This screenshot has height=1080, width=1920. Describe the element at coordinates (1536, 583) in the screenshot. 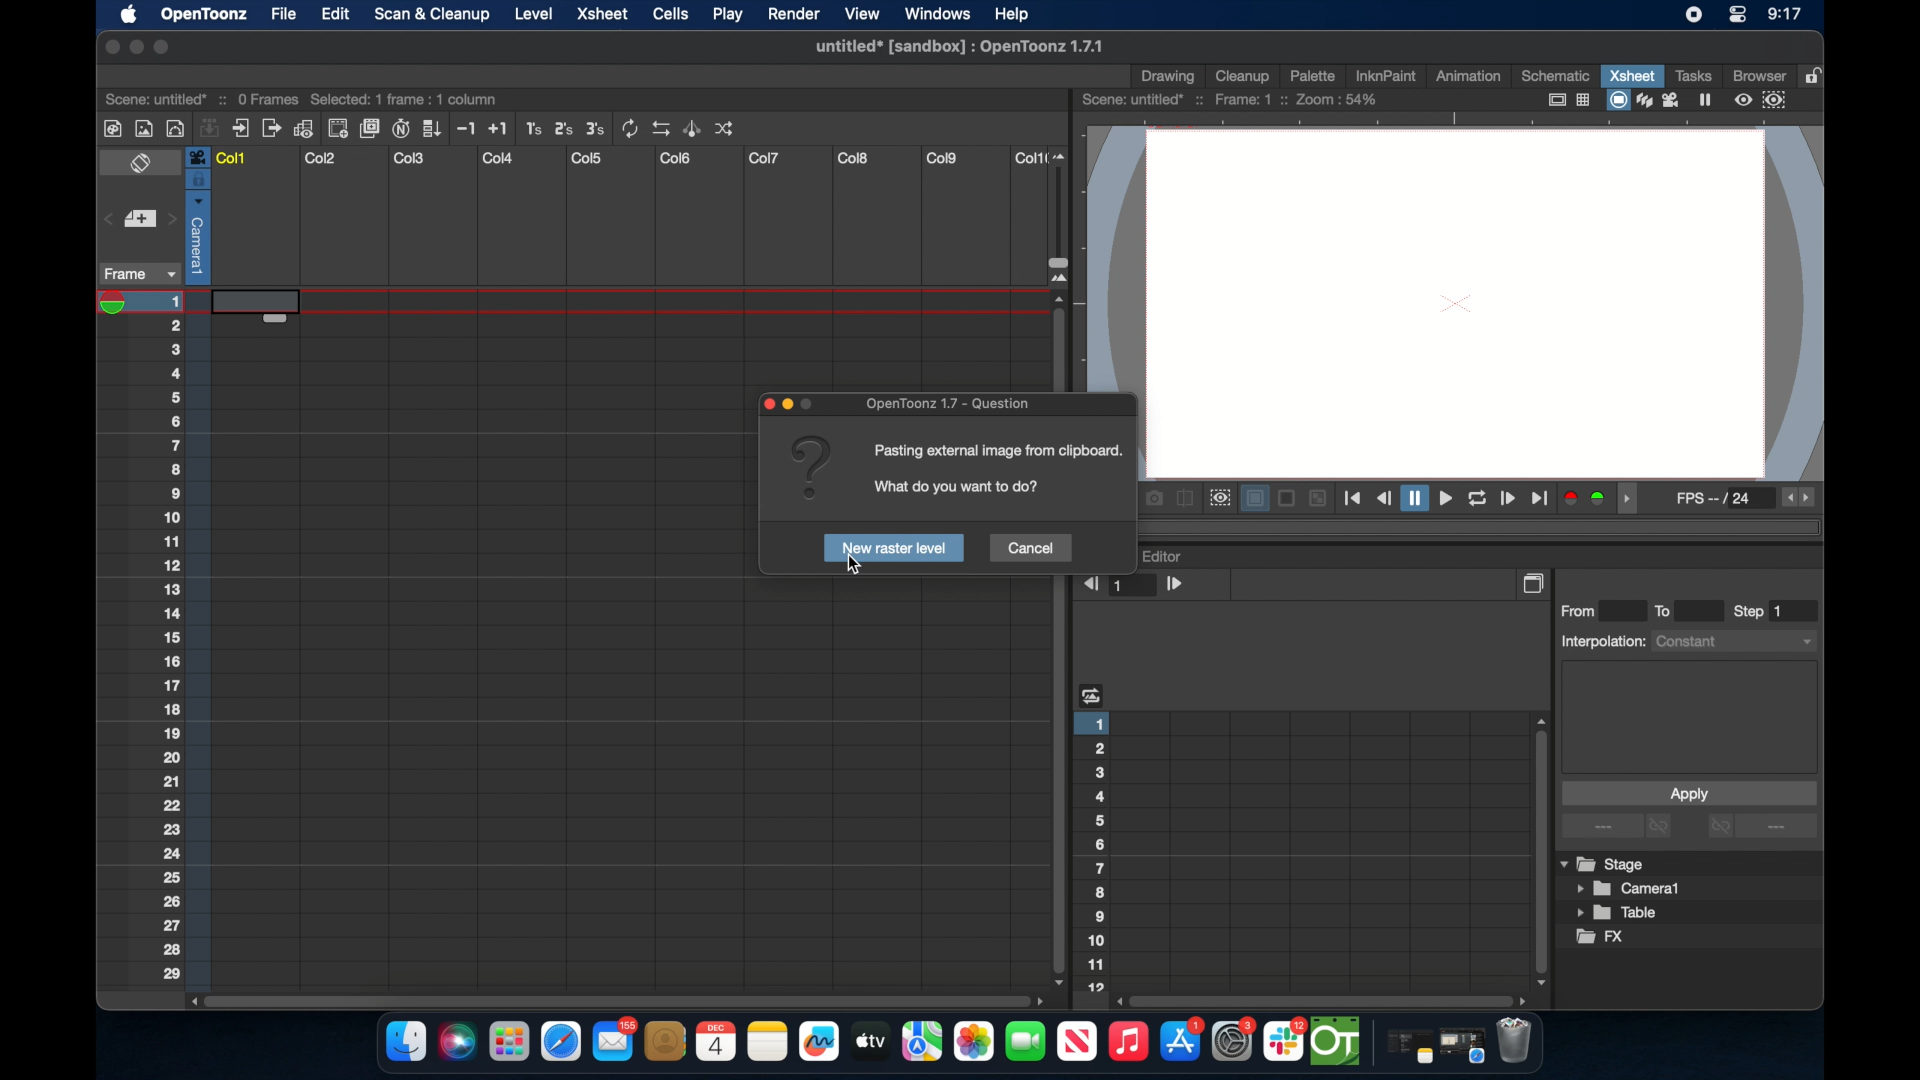

I see `copy` at that location.